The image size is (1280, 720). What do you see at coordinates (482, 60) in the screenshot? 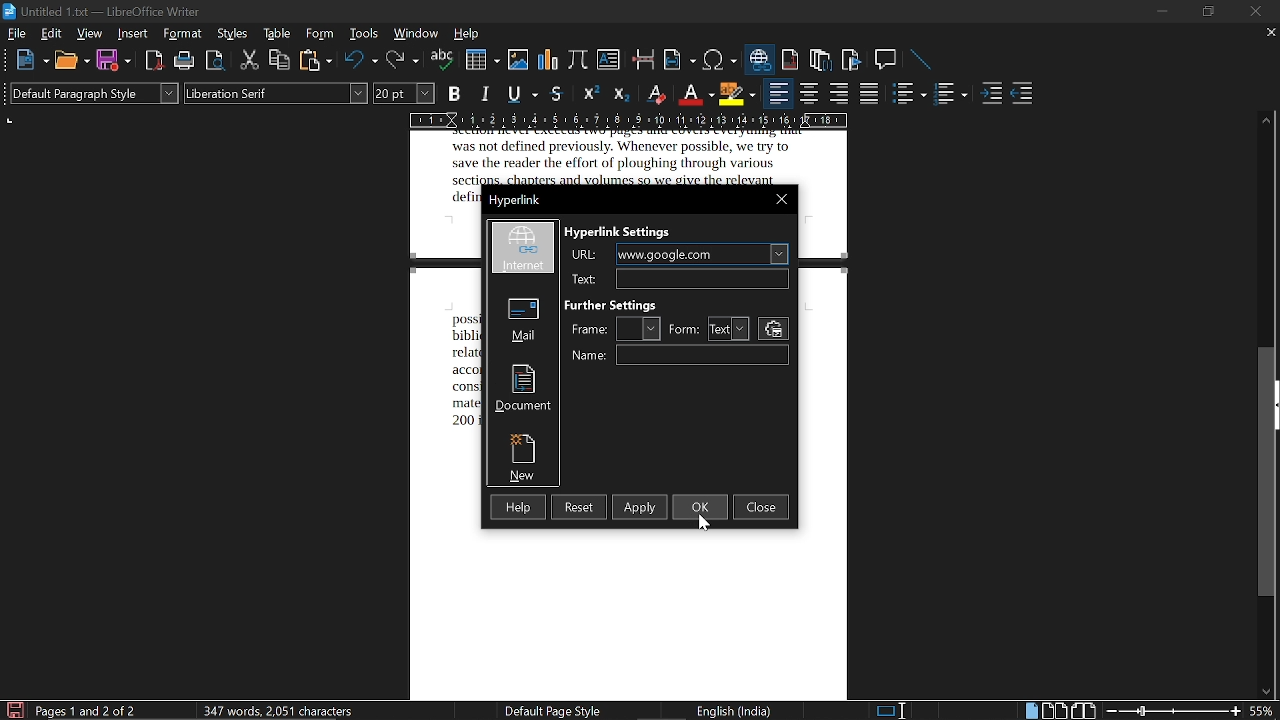
I see `insert table` at bounding box center [482, 60].